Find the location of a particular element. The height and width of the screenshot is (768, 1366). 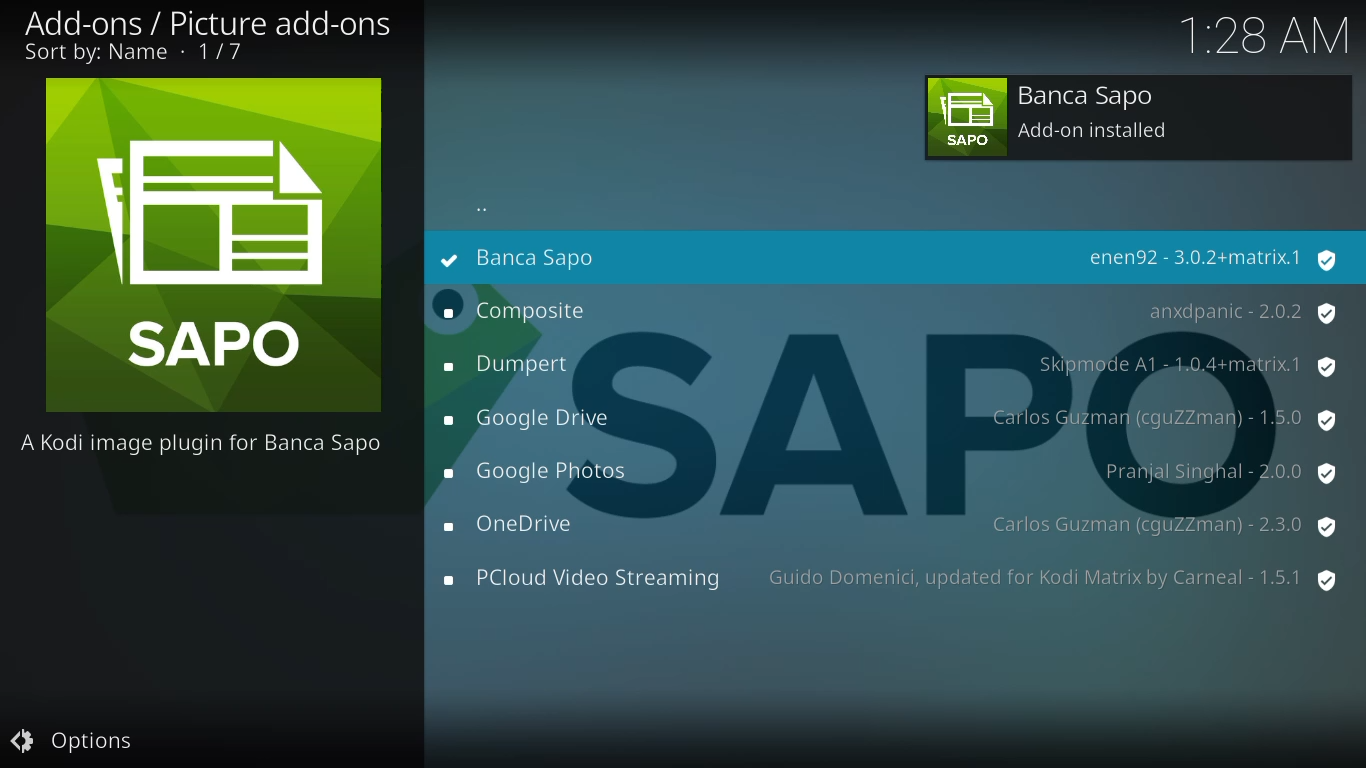

version is located at coordinates (1161, 417).